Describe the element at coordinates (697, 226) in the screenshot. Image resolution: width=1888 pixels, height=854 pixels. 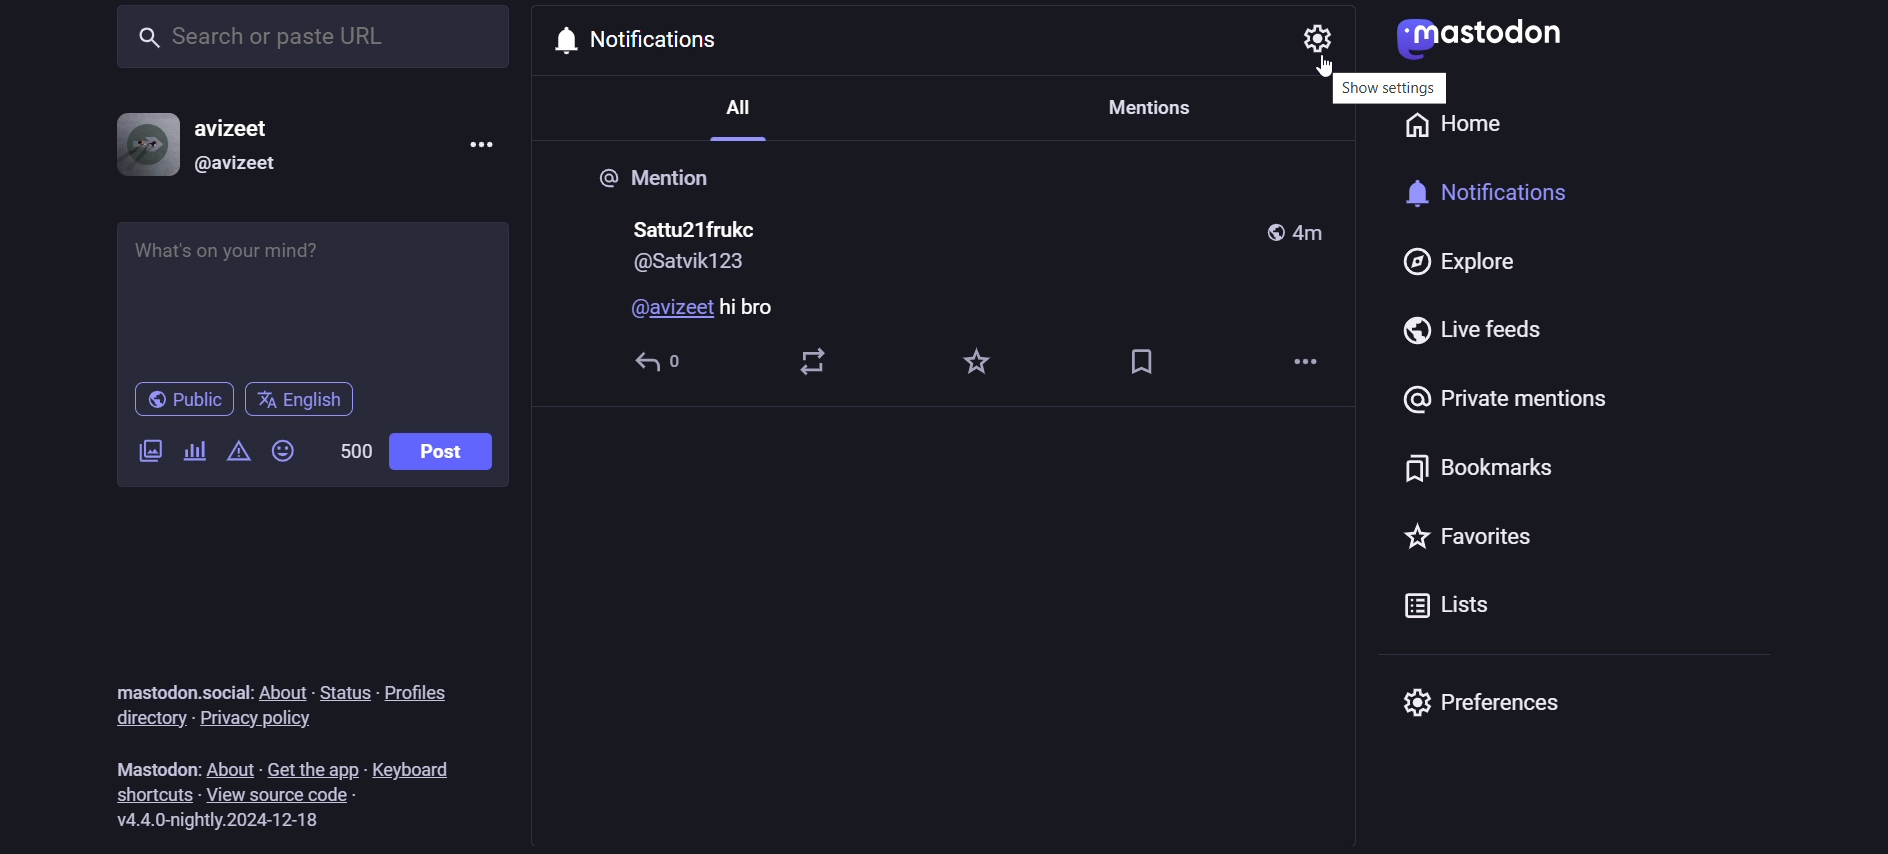
I see `Sattu21frukc` at that location.